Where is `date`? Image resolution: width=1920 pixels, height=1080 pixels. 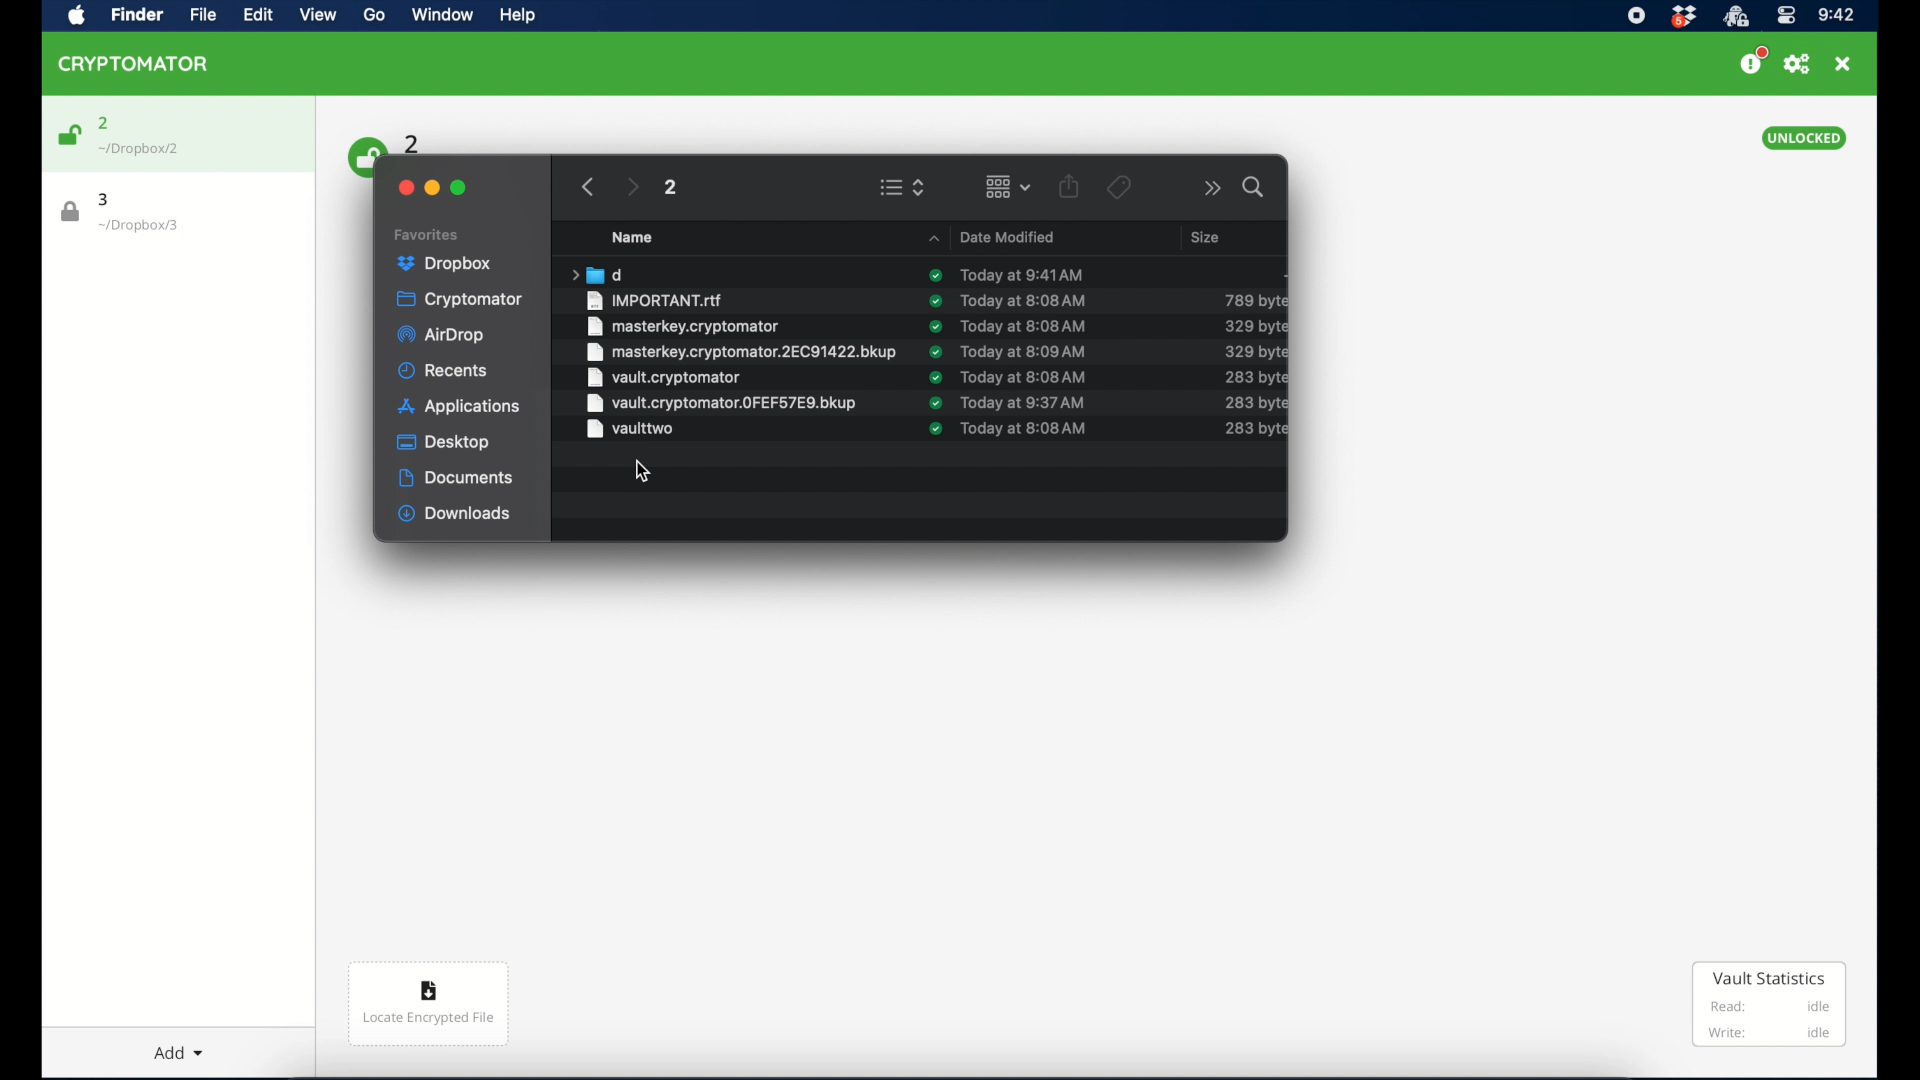
date is located at coordinates (1023, 376).